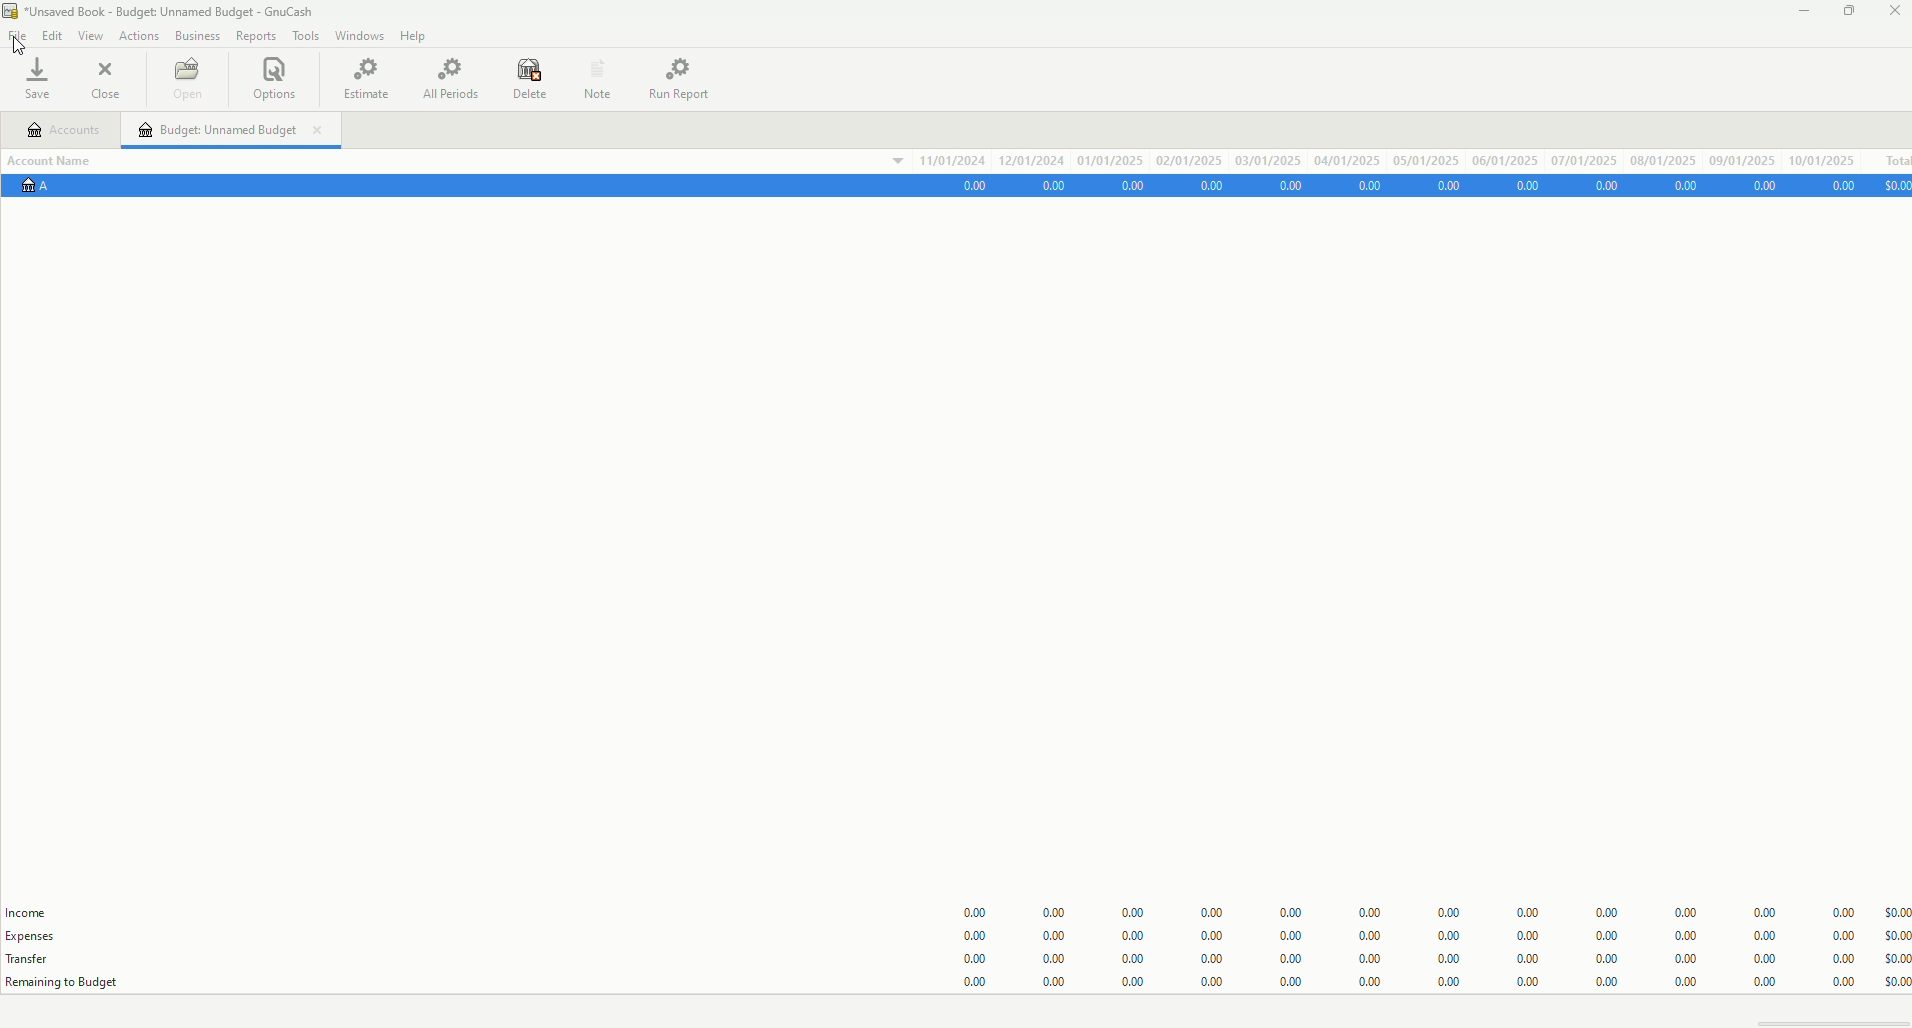 The width and height of the screenshot is (1912, 1028). I want to click on Estimate, so click(371, 80).